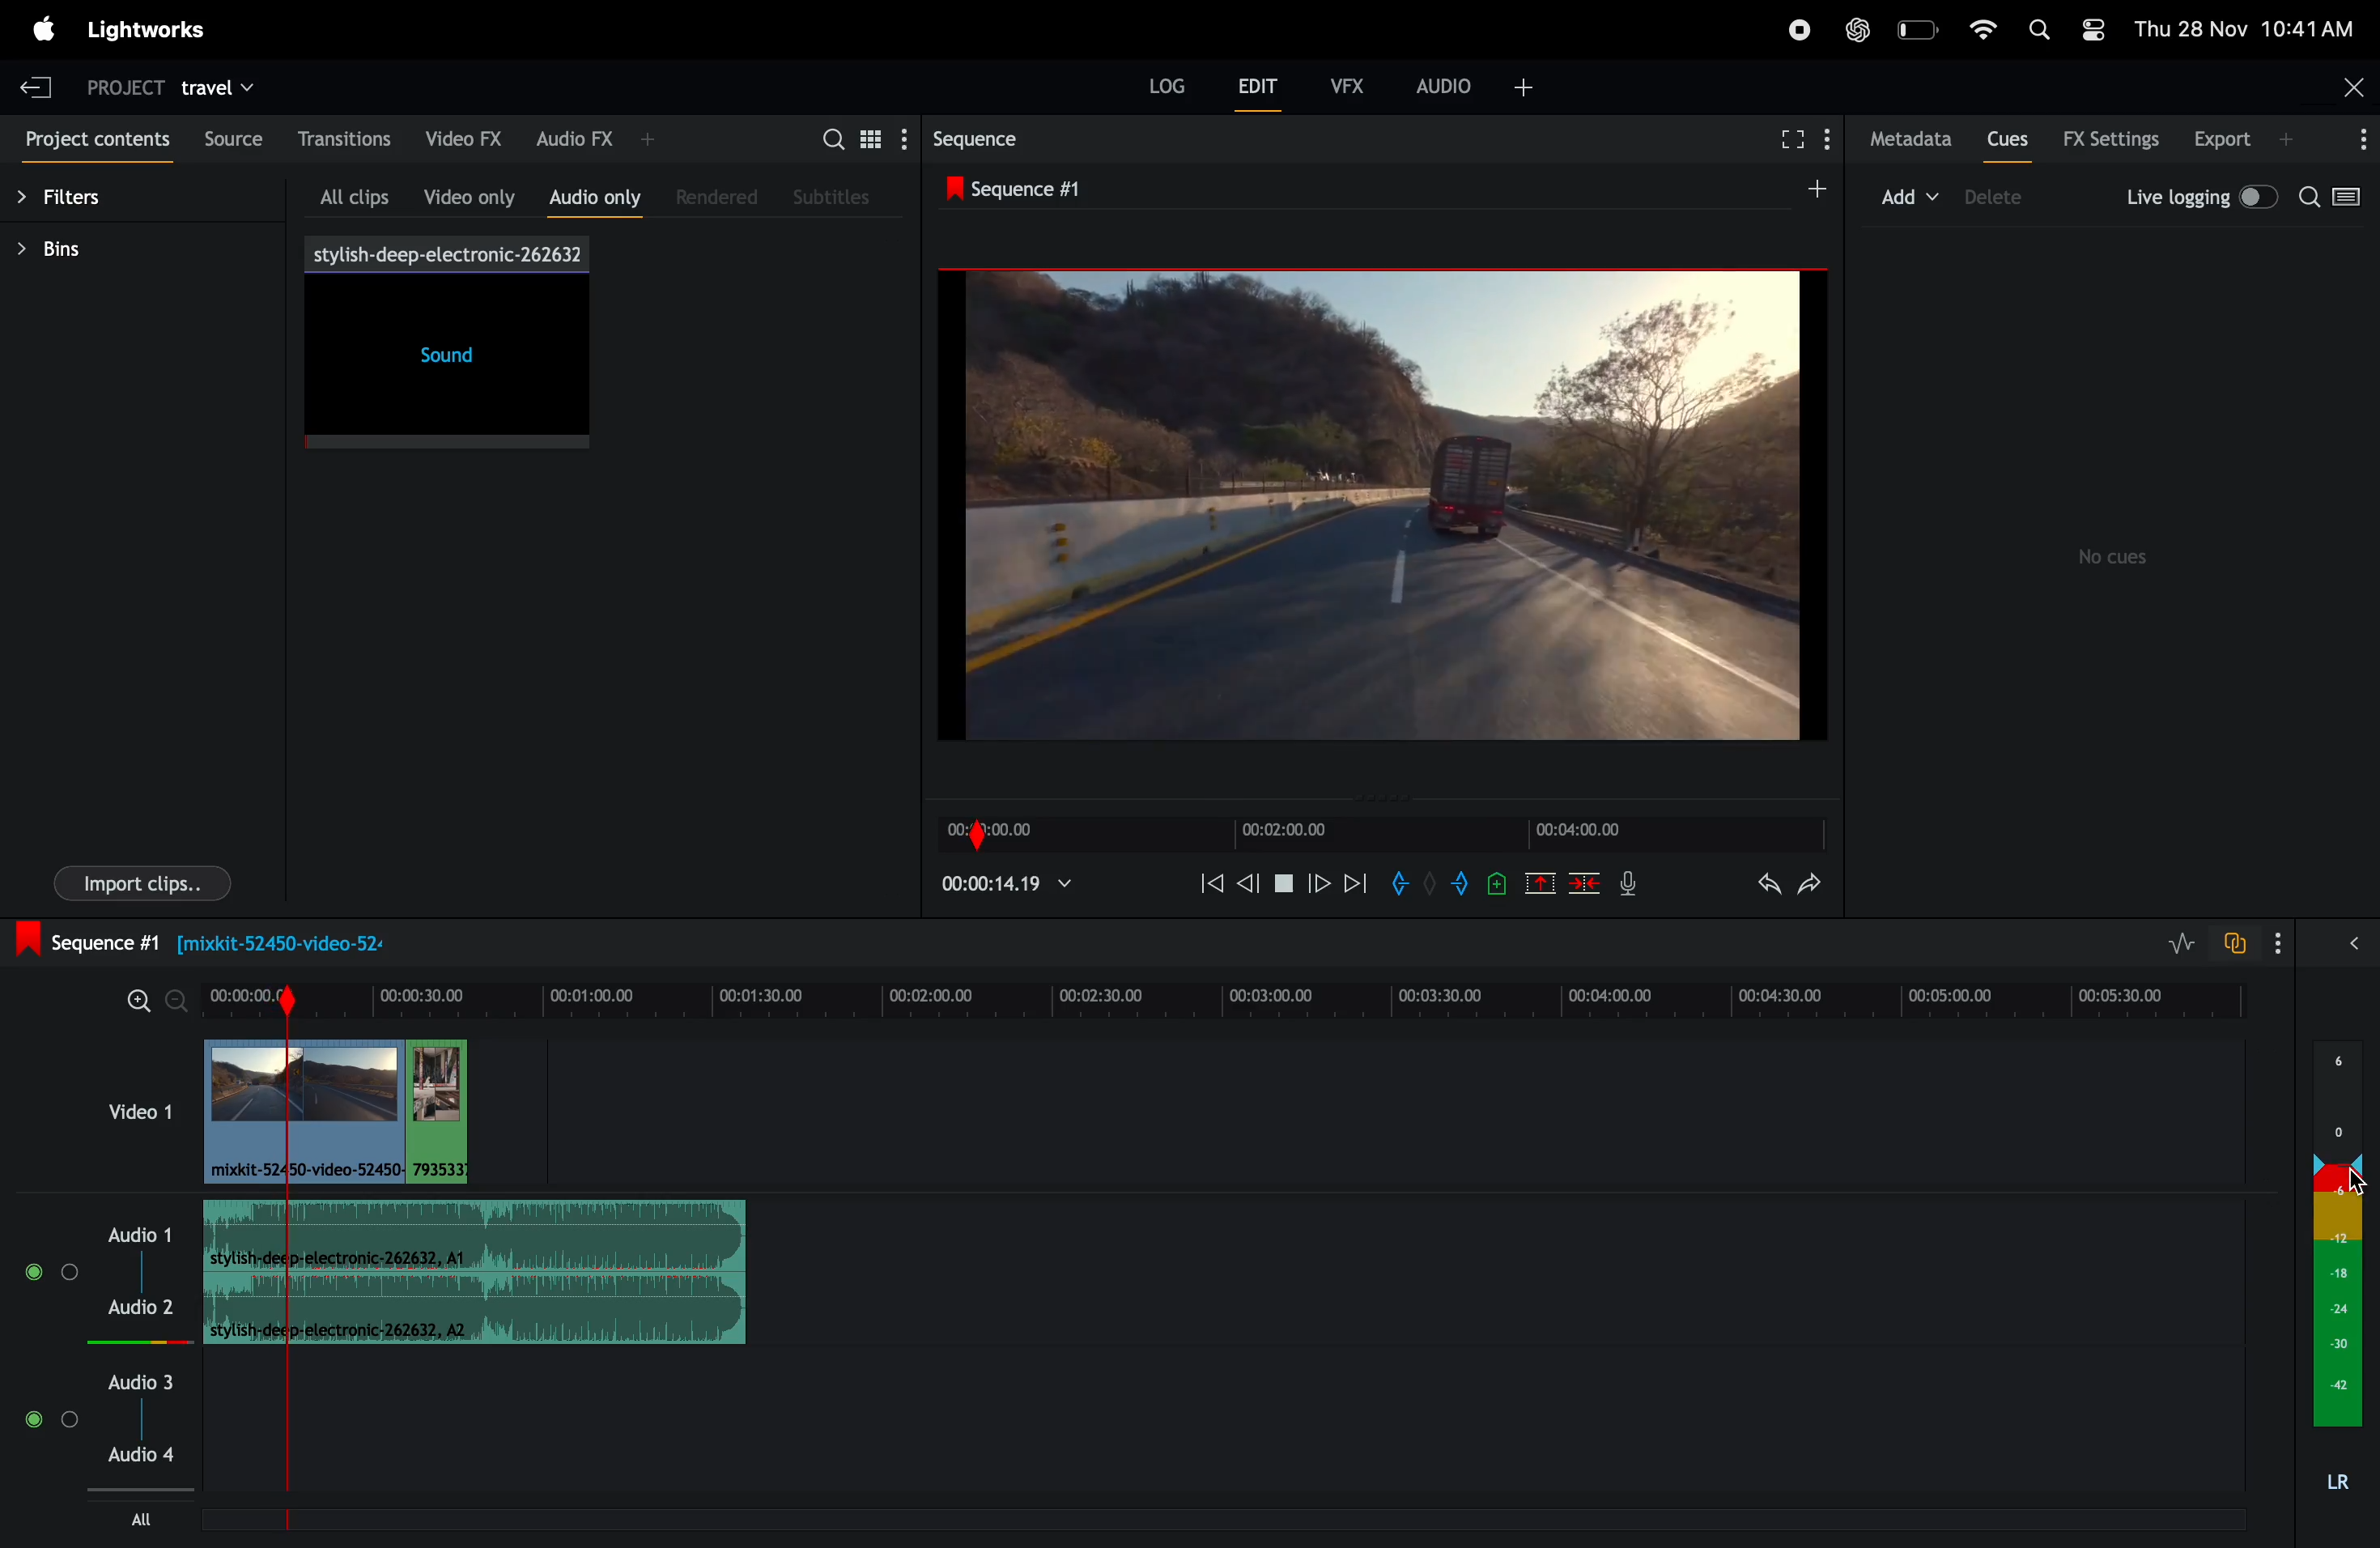  What do you see at coordinates (2250, 941) in the screenshot?
I see `toggle to auto track sync` at bounding box center [2250, 941].